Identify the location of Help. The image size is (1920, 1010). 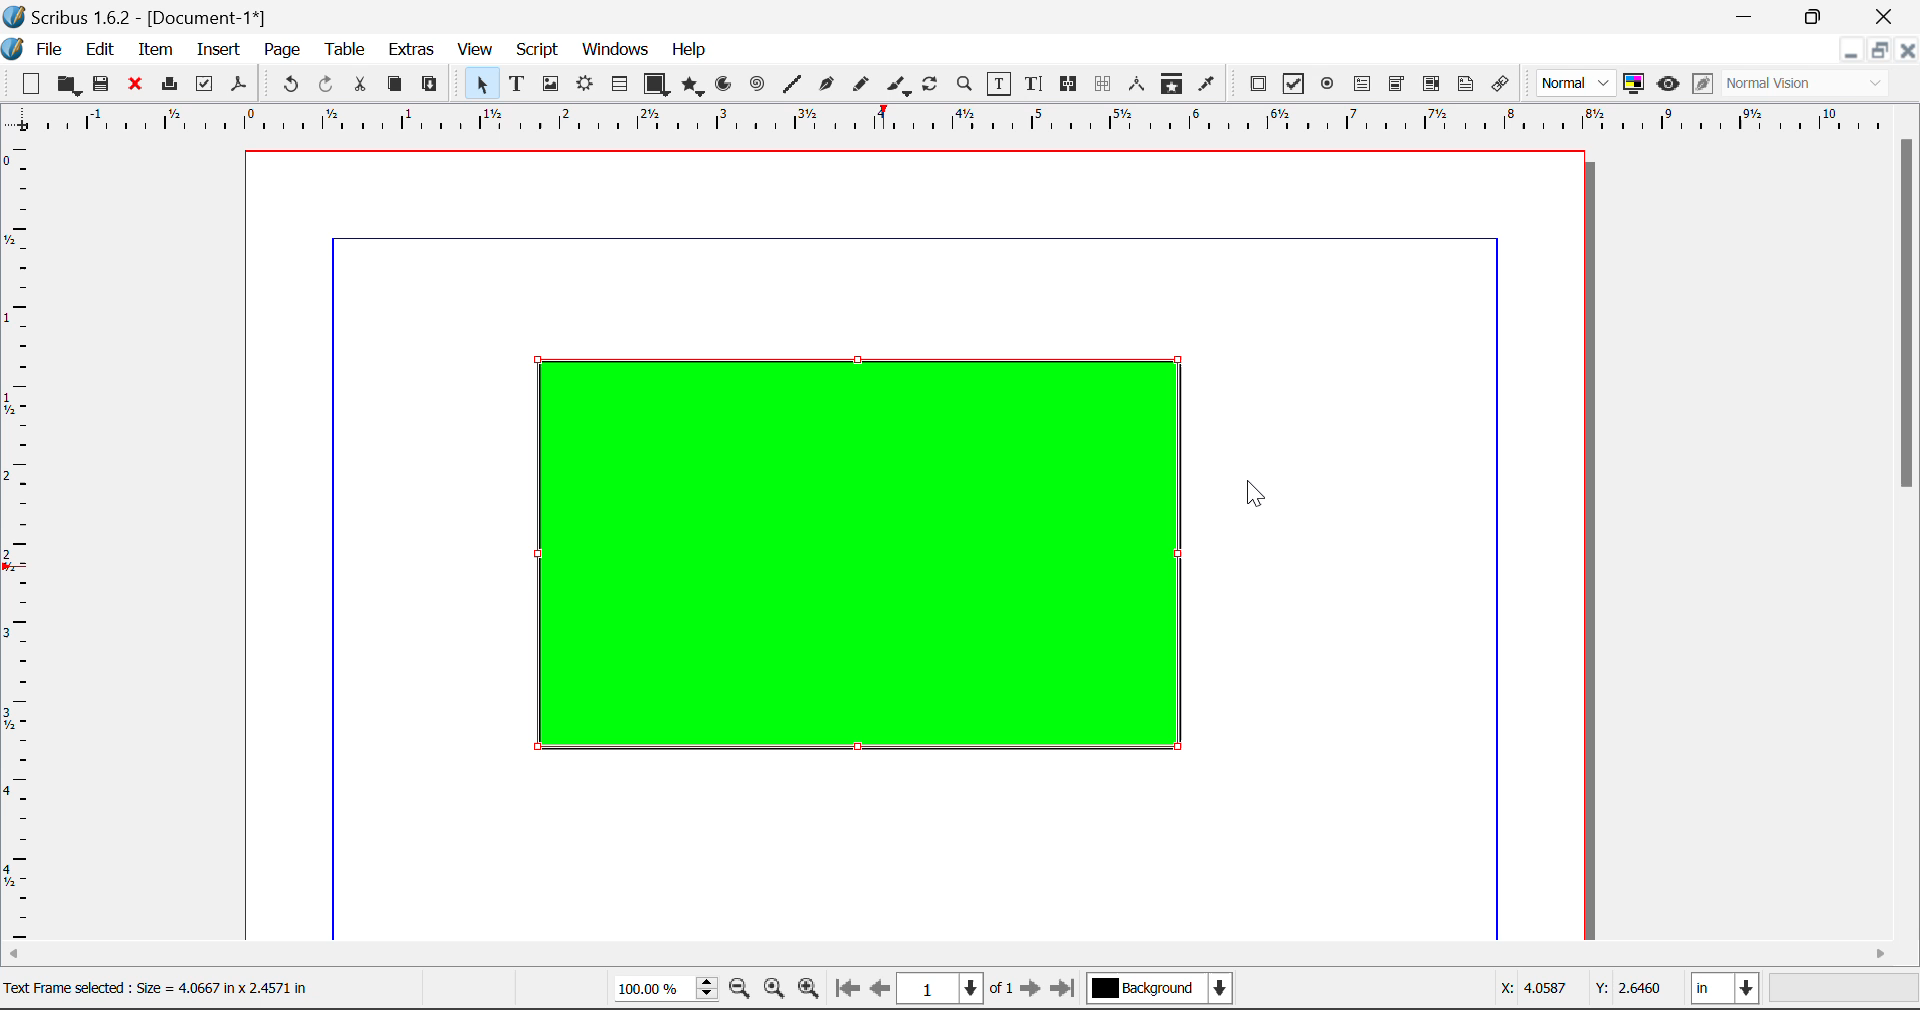
(690, 50).